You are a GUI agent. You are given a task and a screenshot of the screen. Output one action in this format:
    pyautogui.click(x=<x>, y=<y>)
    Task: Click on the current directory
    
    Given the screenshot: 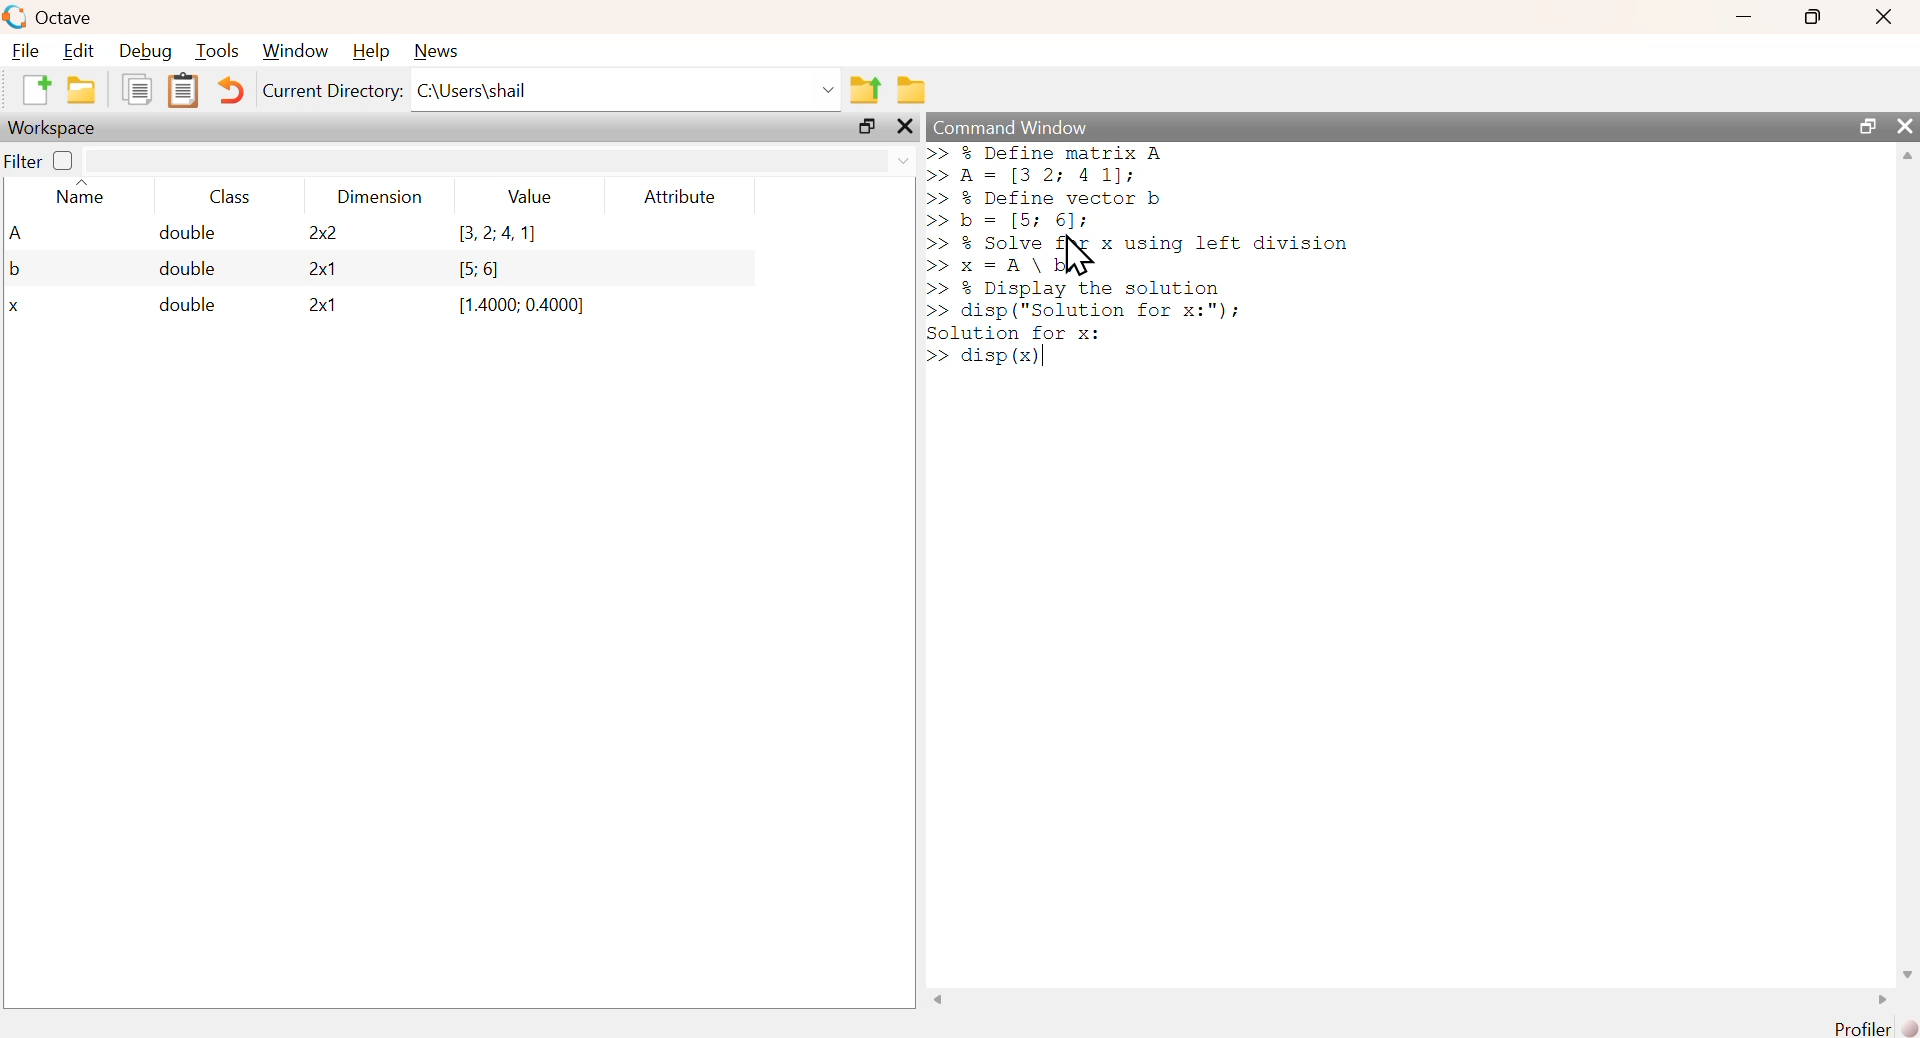 What is the action you would take?
    pyautogui.click(x=332, y=93)
    